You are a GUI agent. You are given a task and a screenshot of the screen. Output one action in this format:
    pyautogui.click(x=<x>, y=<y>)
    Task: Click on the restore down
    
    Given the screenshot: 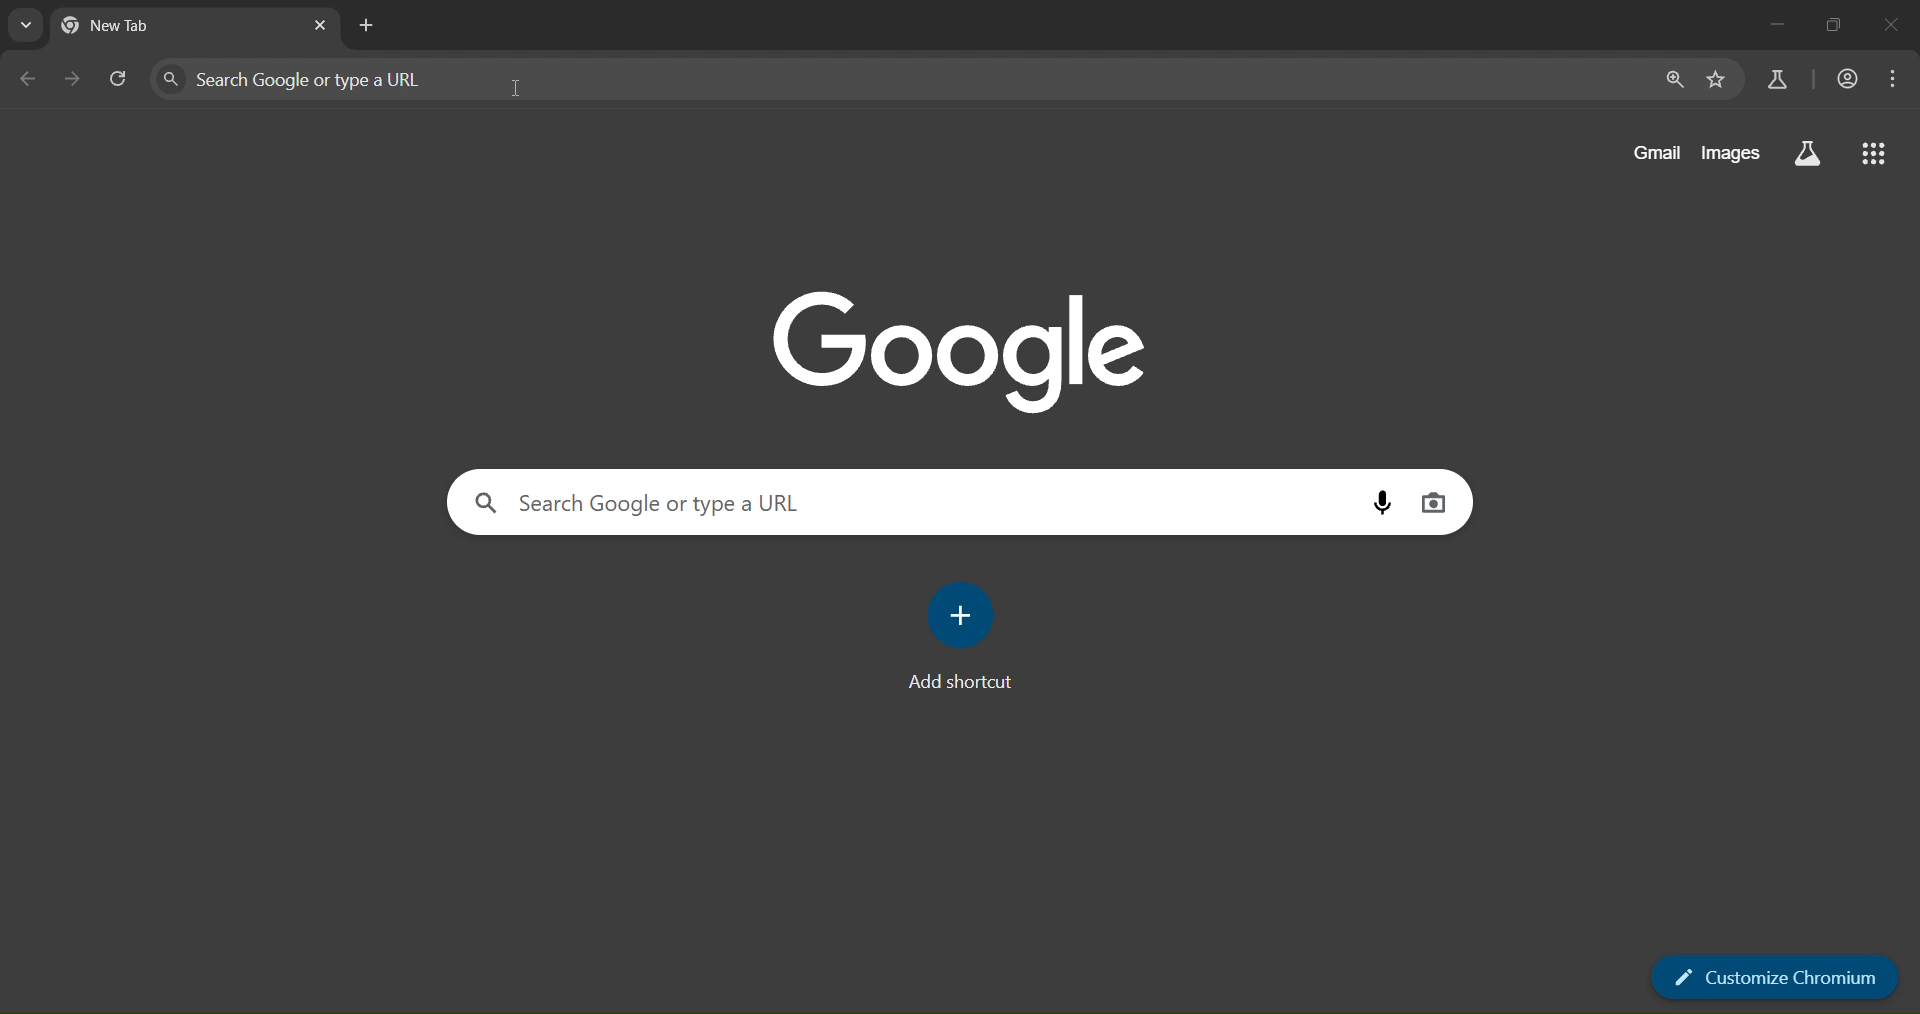 What is the action you would take?
    pyautogui.click(x=1828, y=25)
    